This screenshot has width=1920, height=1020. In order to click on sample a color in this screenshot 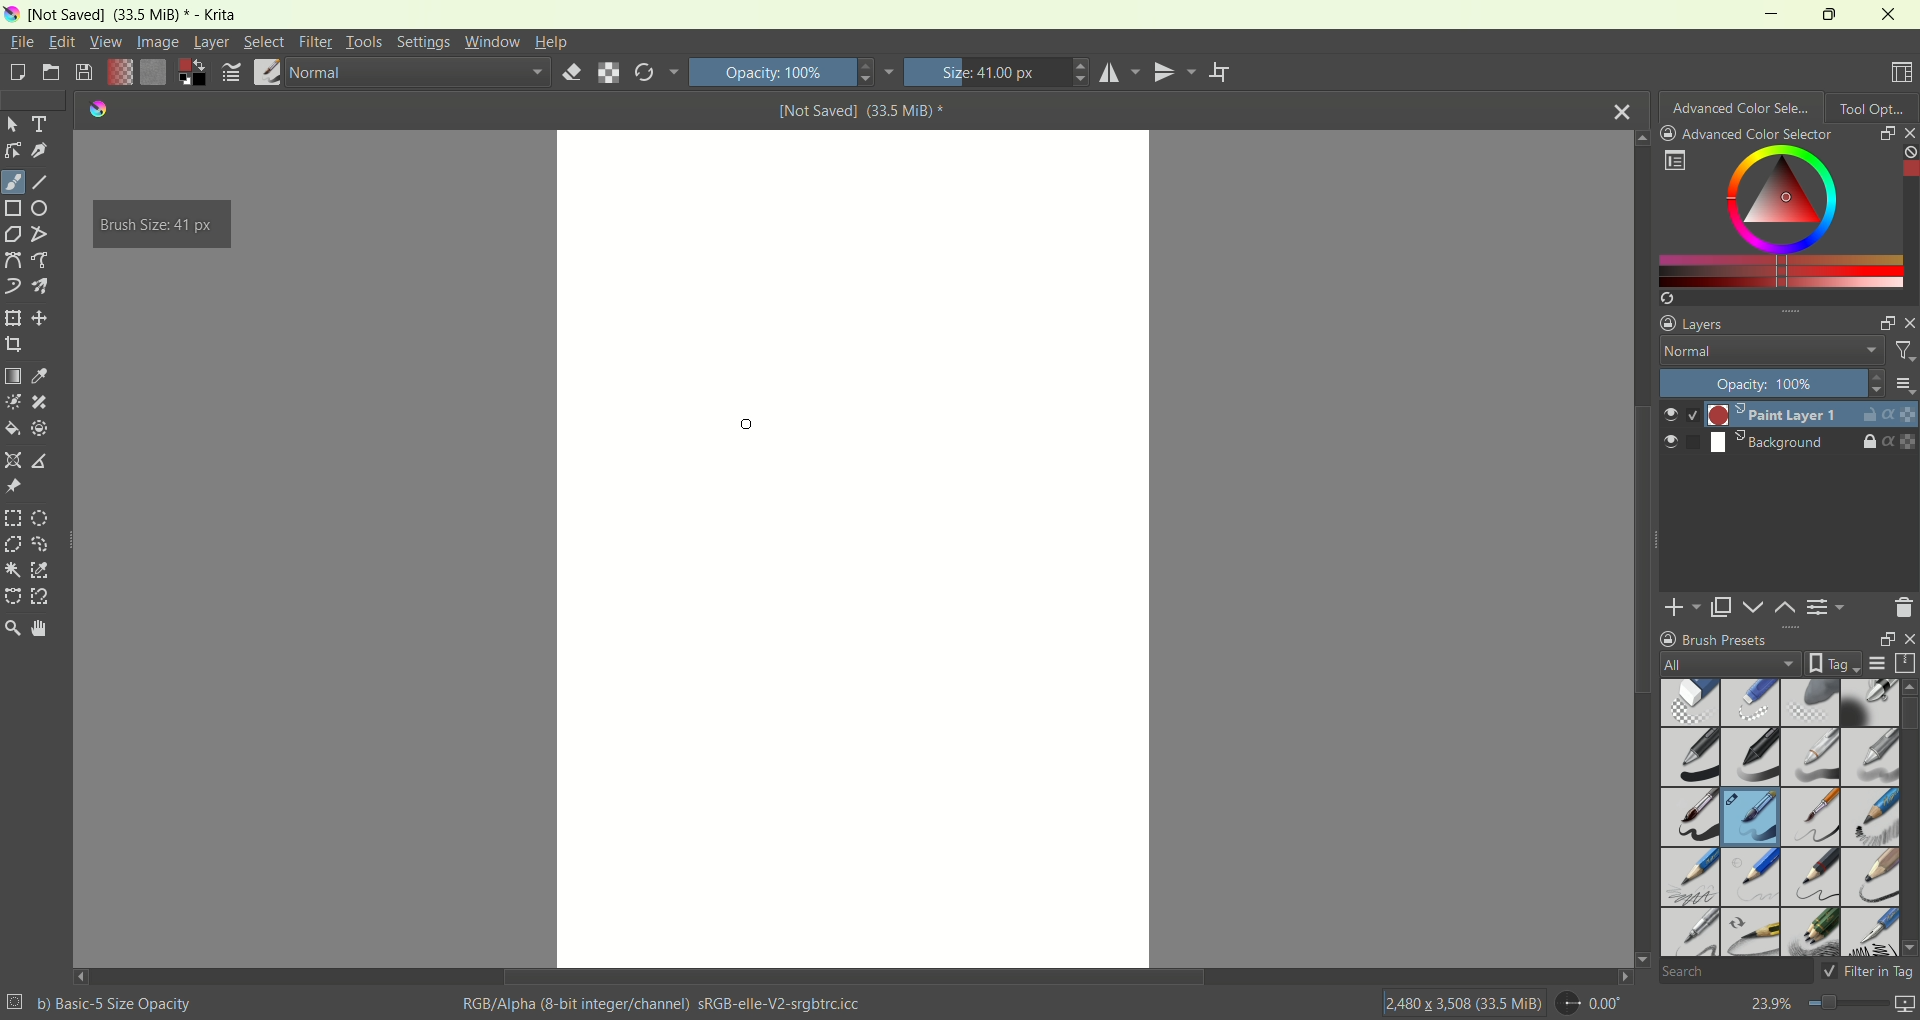, I will do `click(40, 375)`.